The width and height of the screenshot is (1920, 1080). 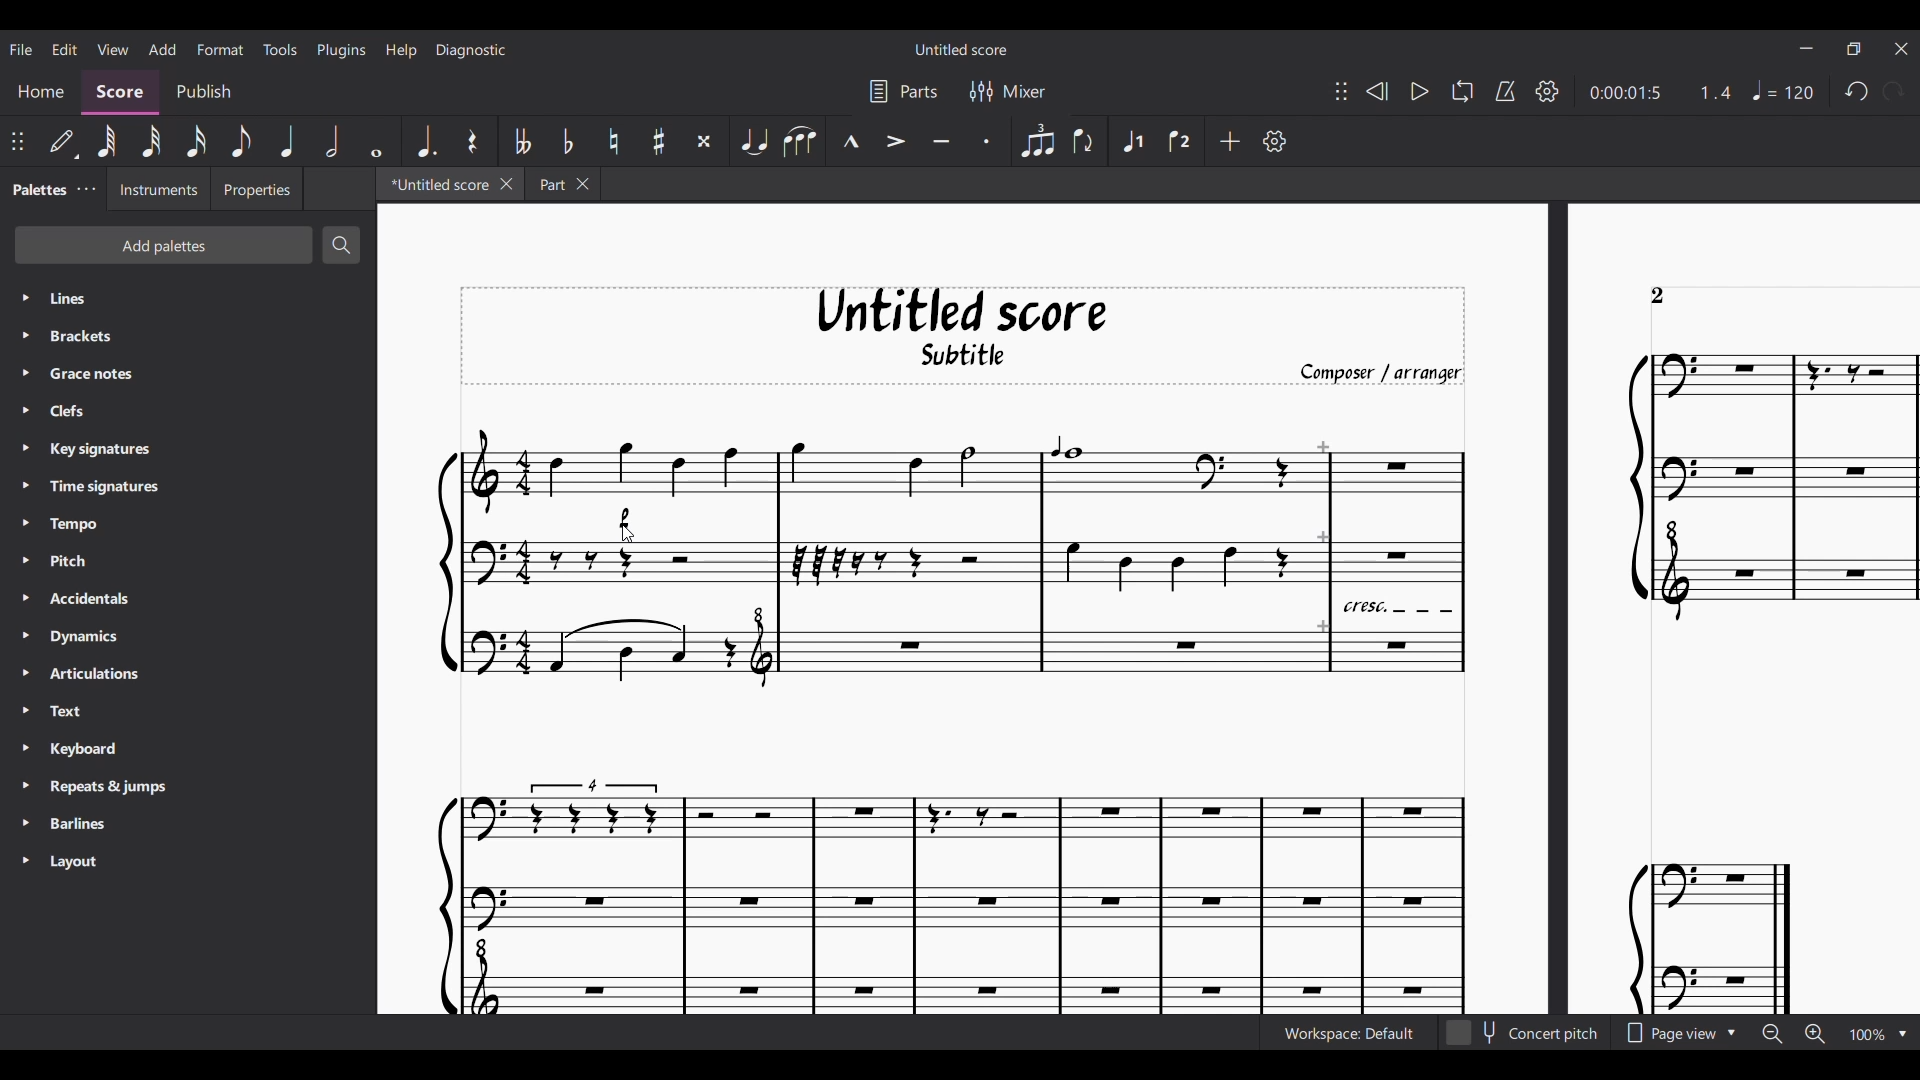 What do you see at coordinates (506, 184) in the screenshot?
I see `Close current tab` at bounding box center [506, 184].